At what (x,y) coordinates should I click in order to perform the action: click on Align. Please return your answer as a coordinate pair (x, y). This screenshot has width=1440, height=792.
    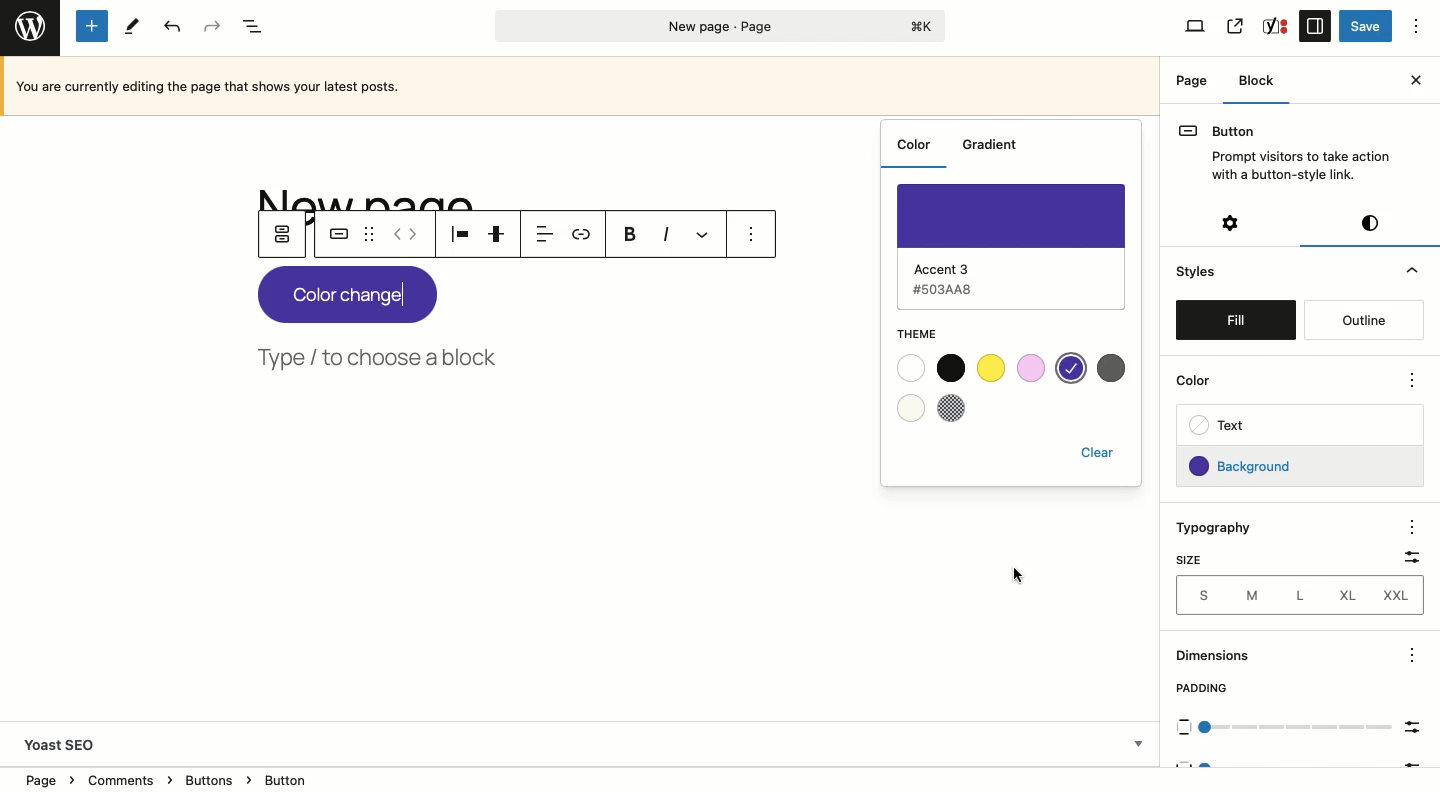
    Looking at the image, I should click on (539, 235).